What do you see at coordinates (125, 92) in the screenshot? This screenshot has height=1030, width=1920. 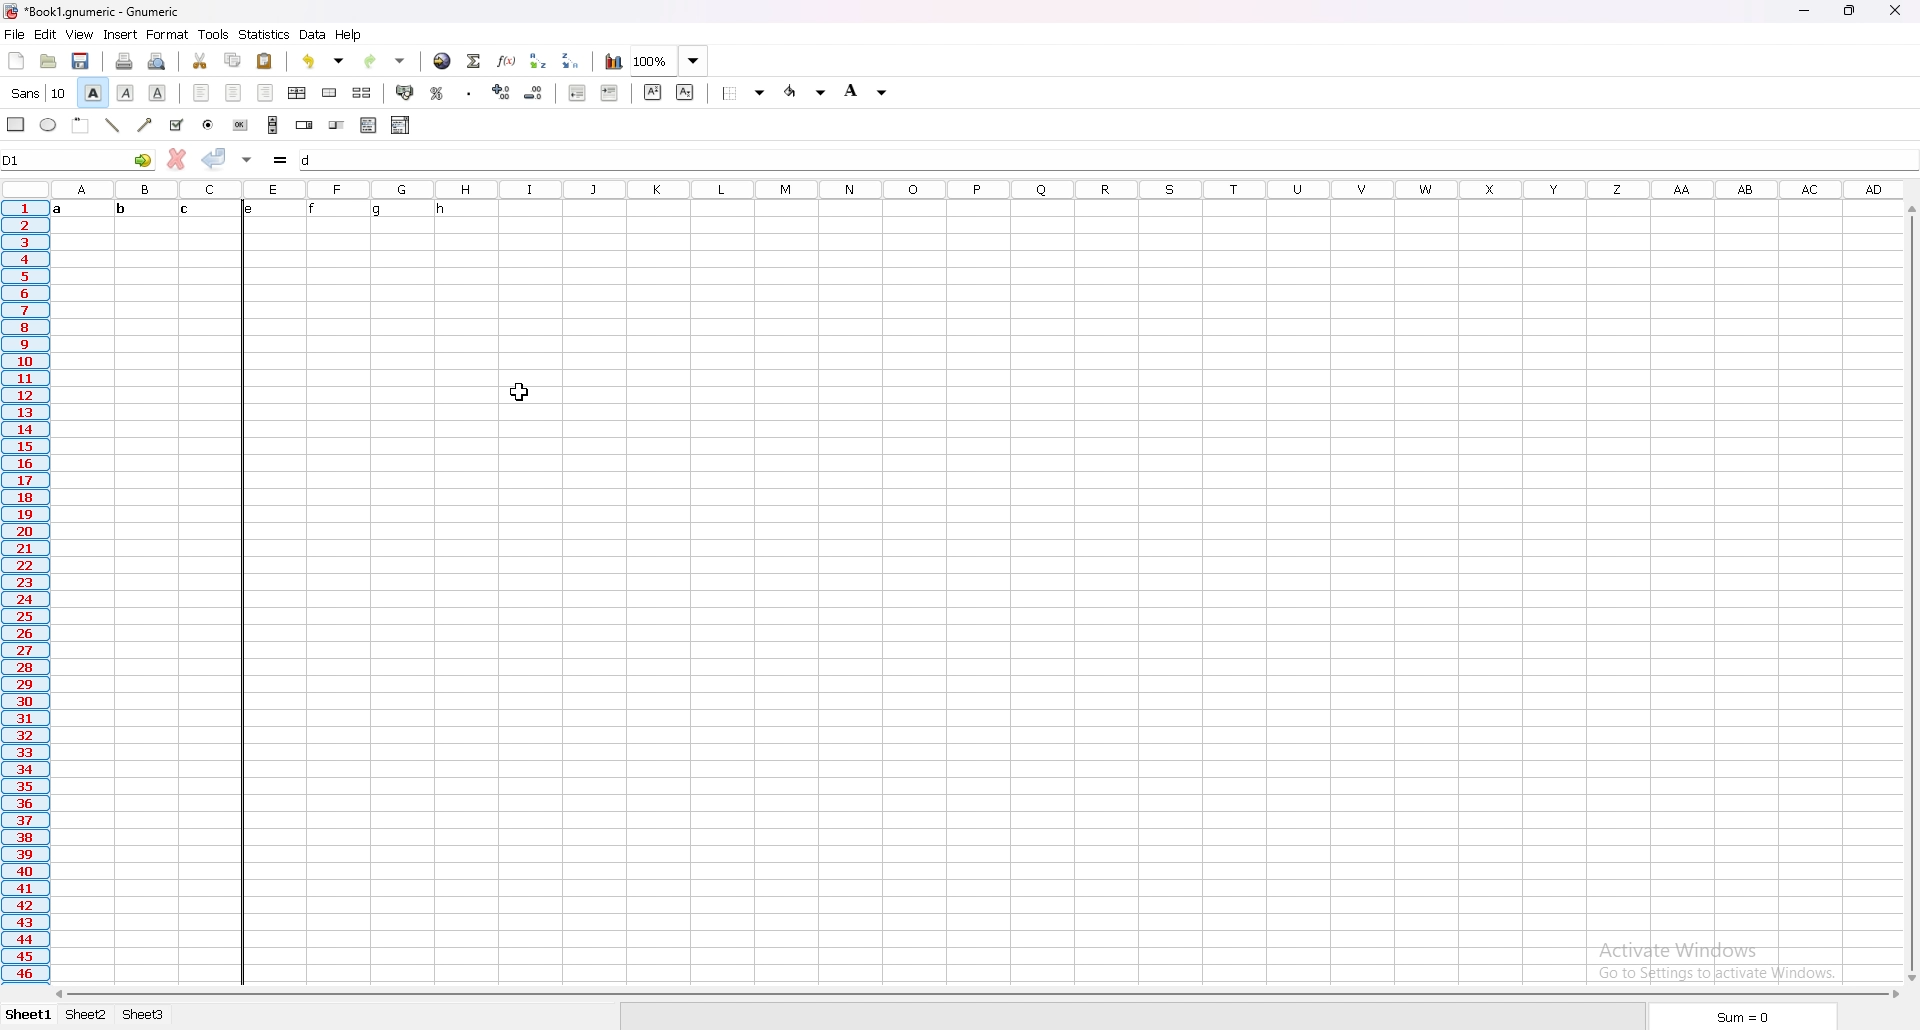 I see `italic` at bounding box center [125, 92].